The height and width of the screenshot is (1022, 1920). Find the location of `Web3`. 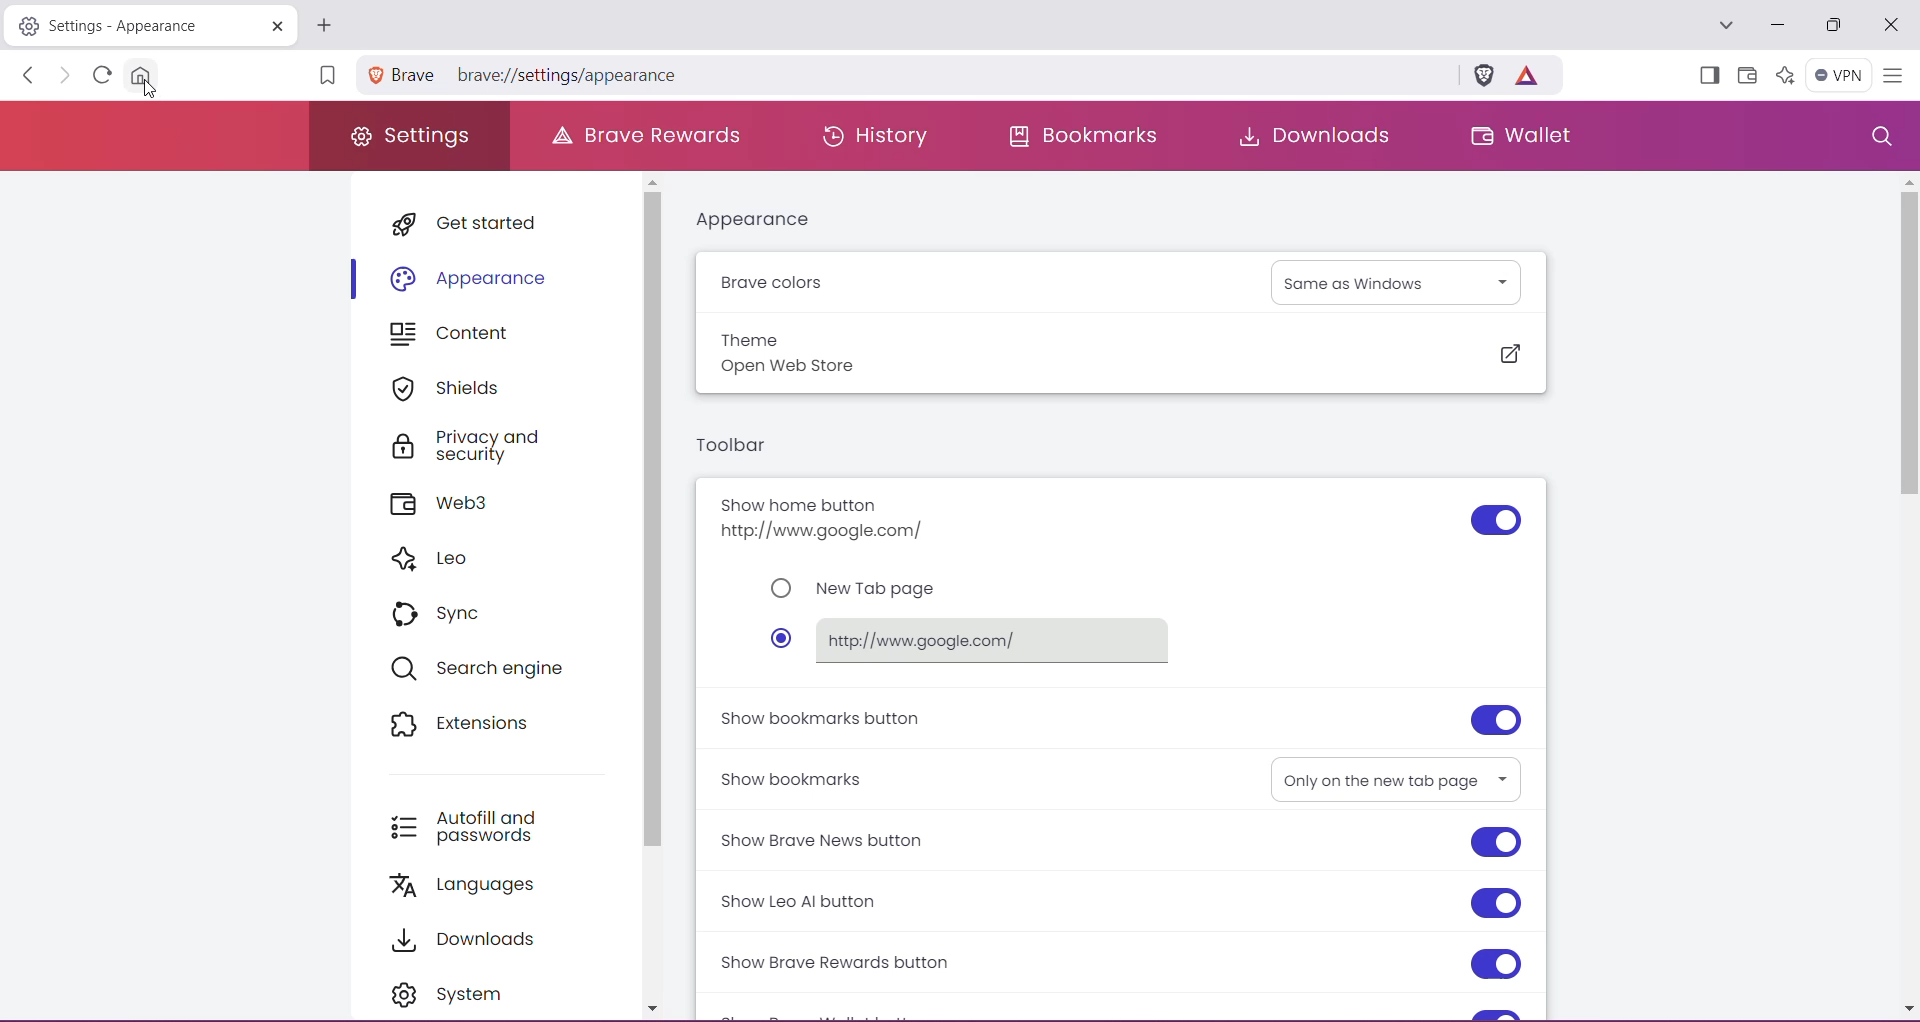

Web3 is located at coordinates (451, 505).